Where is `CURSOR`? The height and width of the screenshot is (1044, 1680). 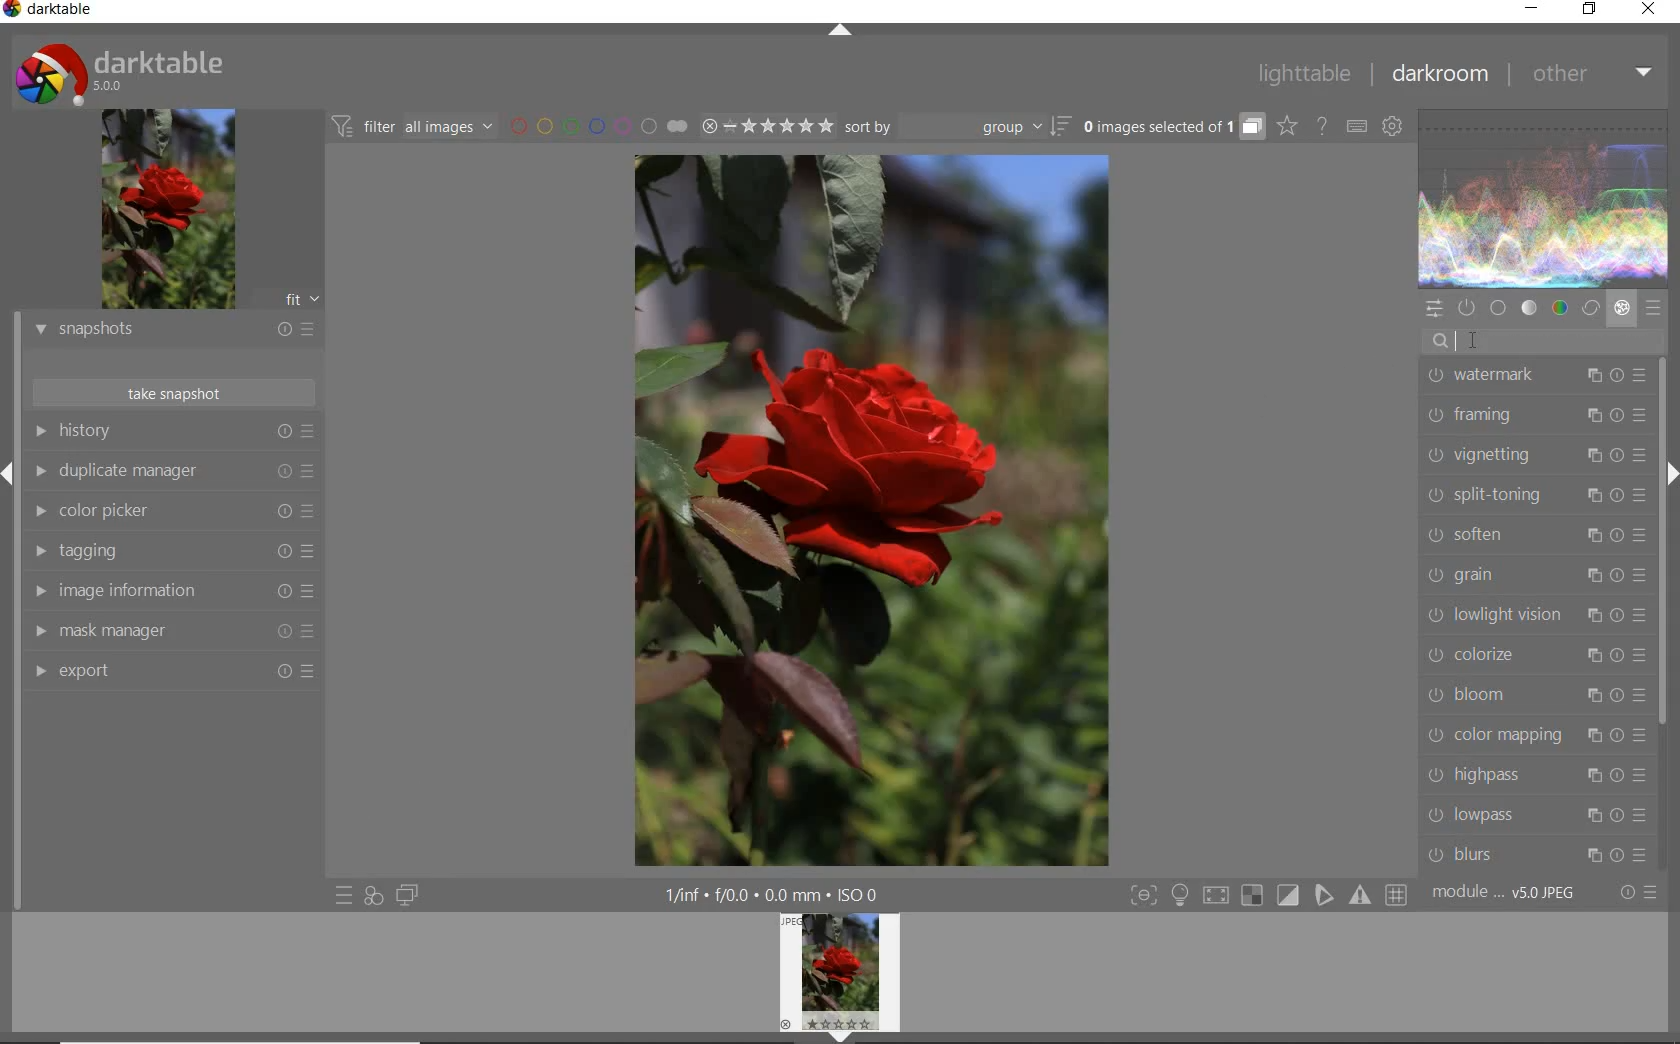 CURSOR is located at coordinates (1474, 344).